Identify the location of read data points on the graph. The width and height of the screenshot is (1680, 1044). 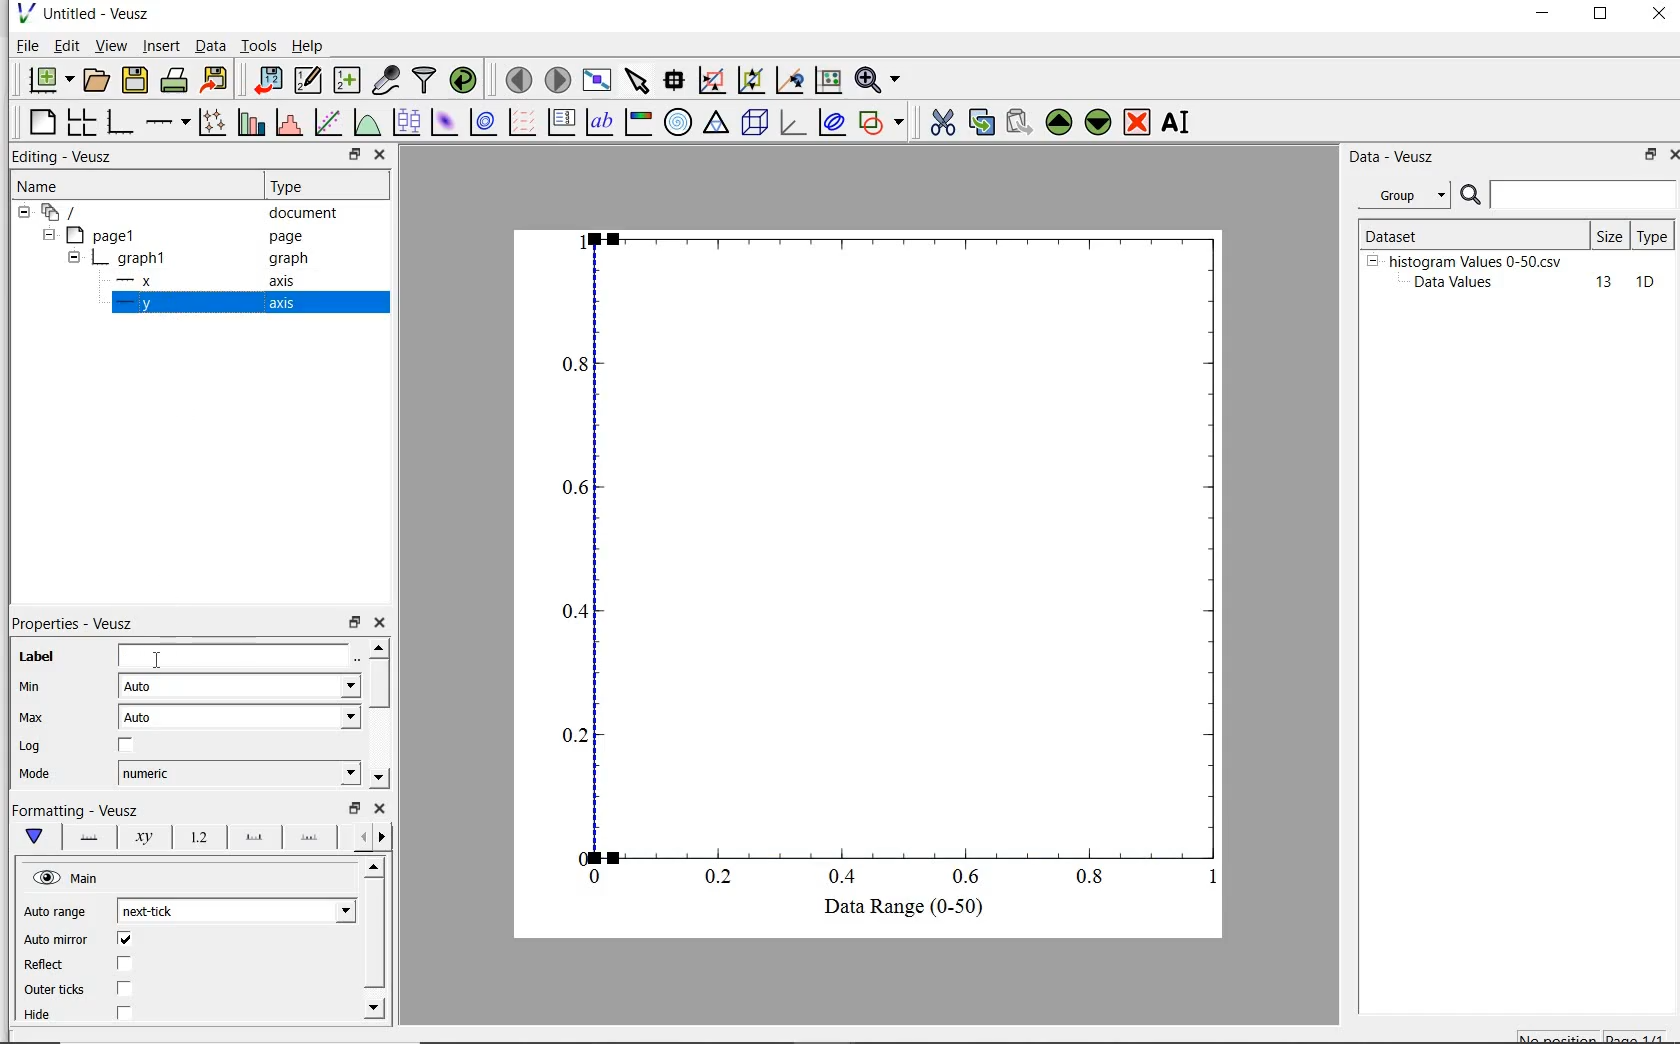
(676, 80).